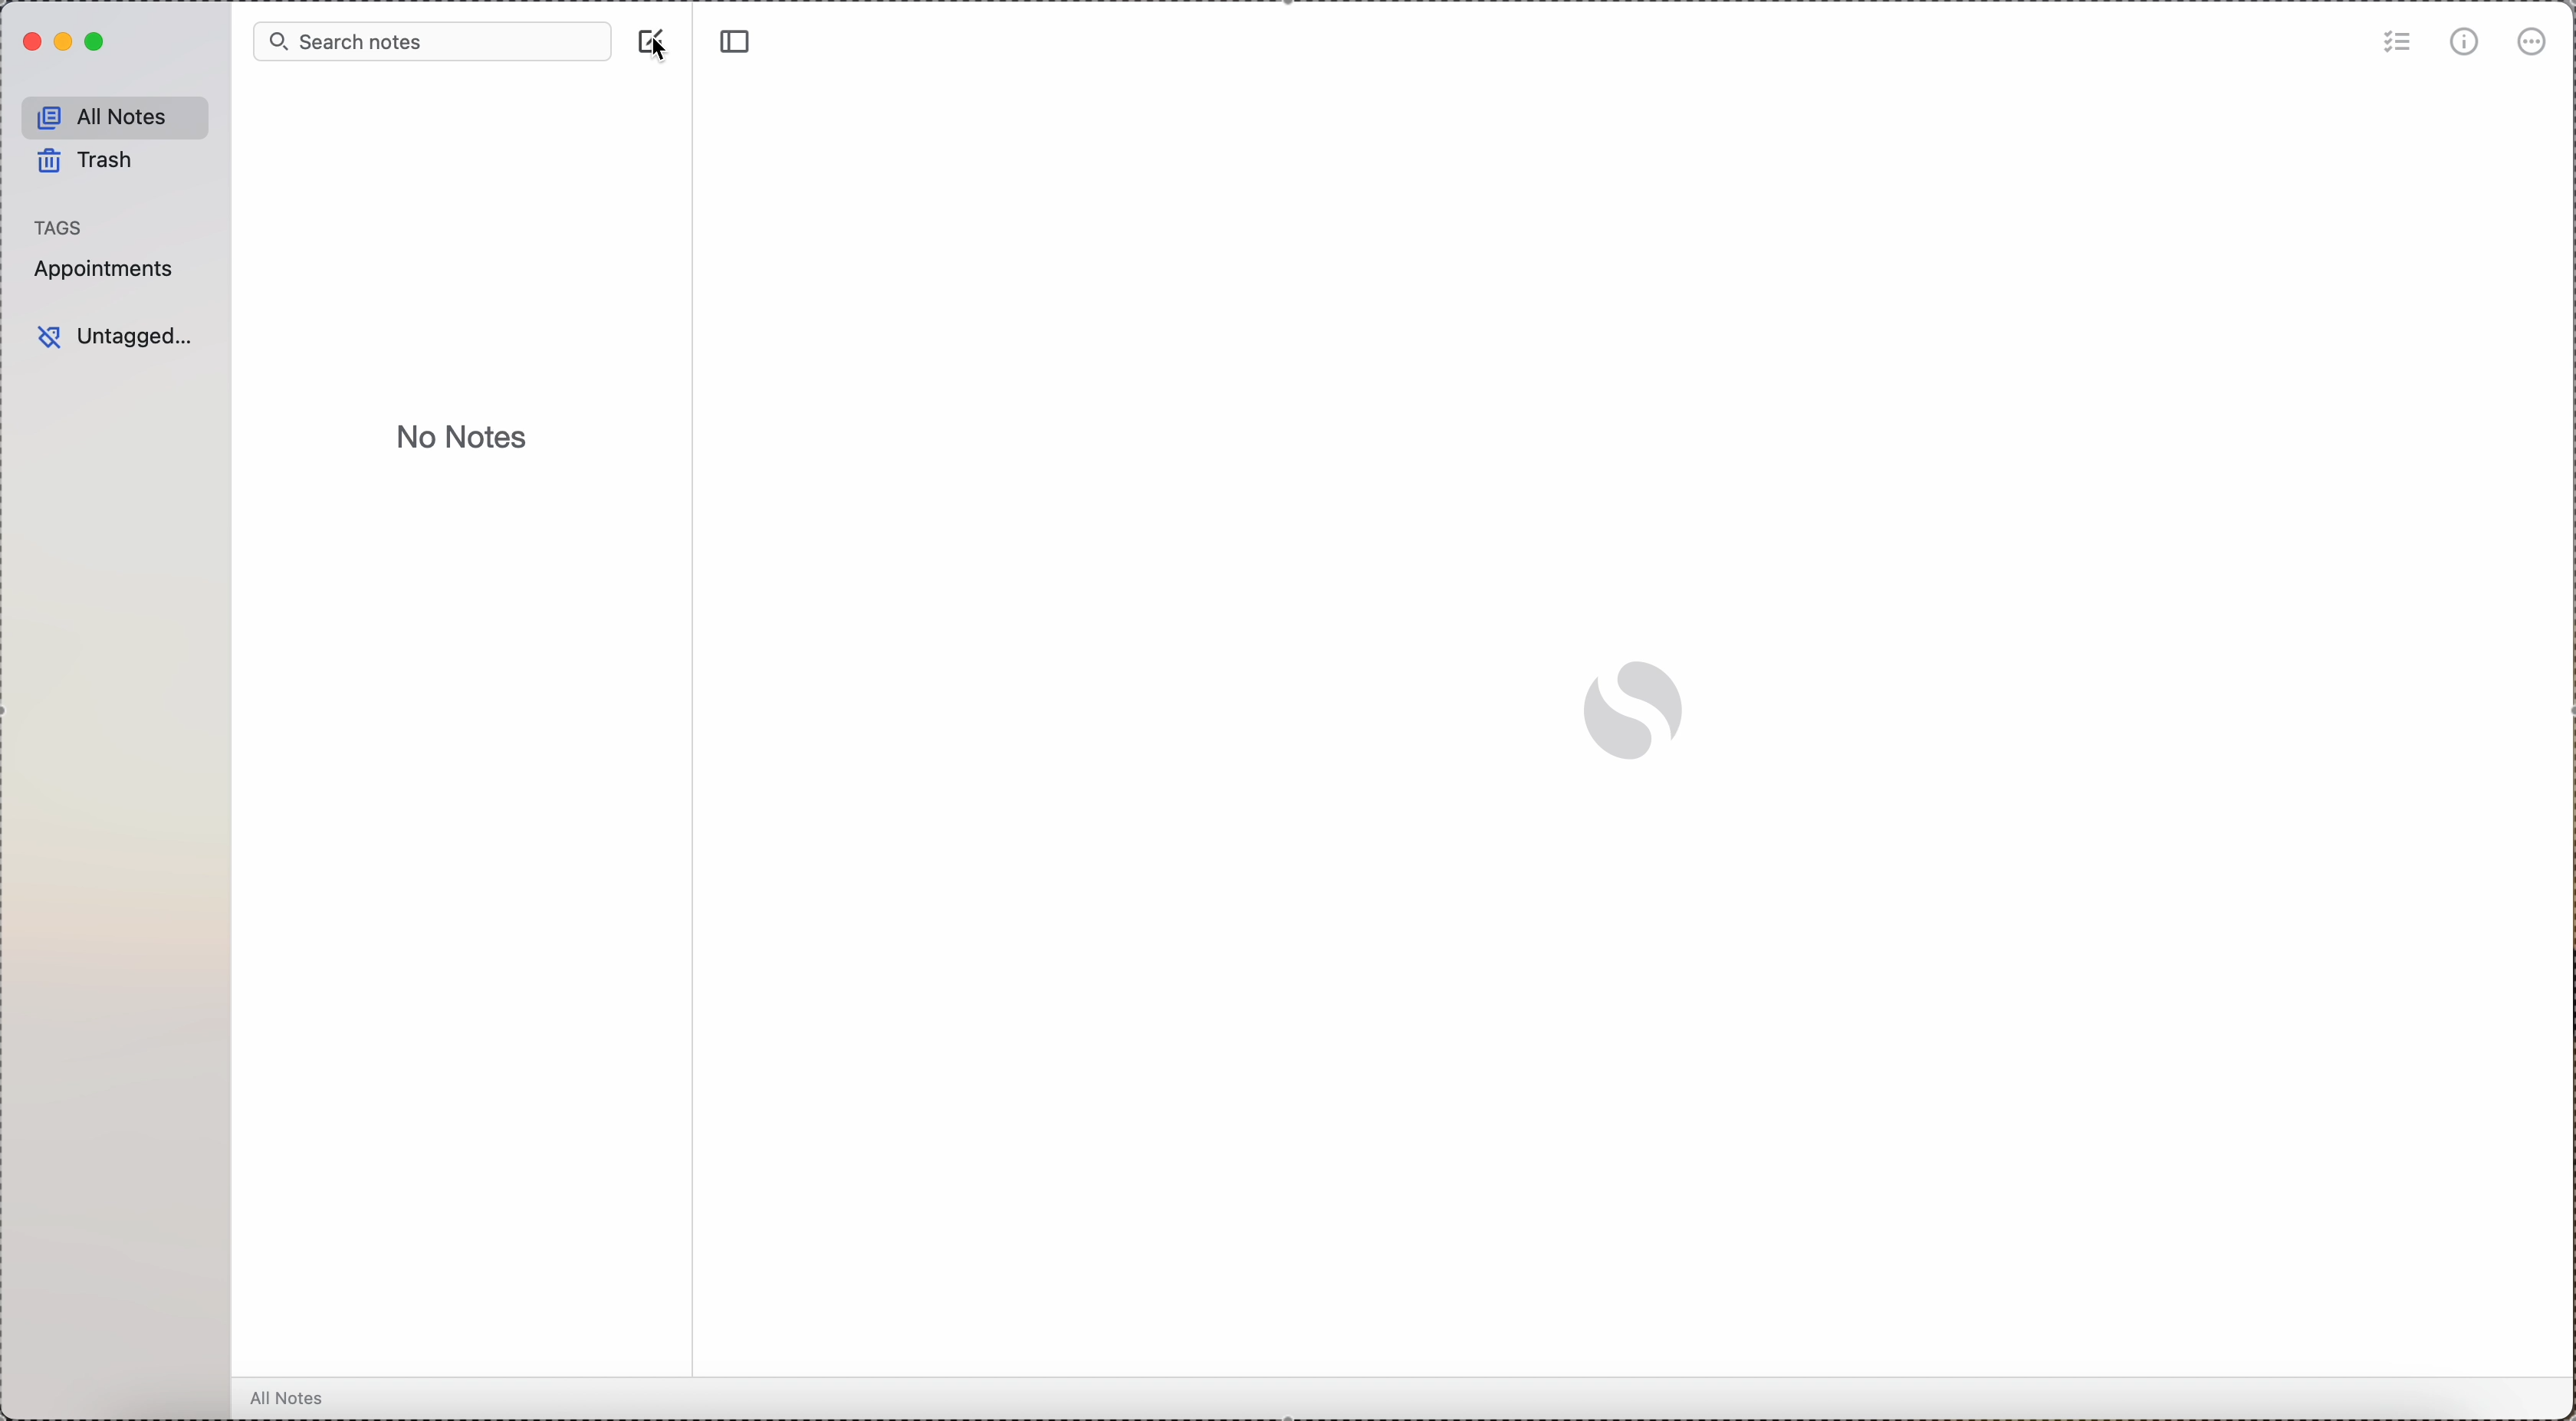 The image size is (2576, 1421). What do you see at coordinates (645, 34) in the screenshot?
I see `create note` at bounding box center [645, 34].